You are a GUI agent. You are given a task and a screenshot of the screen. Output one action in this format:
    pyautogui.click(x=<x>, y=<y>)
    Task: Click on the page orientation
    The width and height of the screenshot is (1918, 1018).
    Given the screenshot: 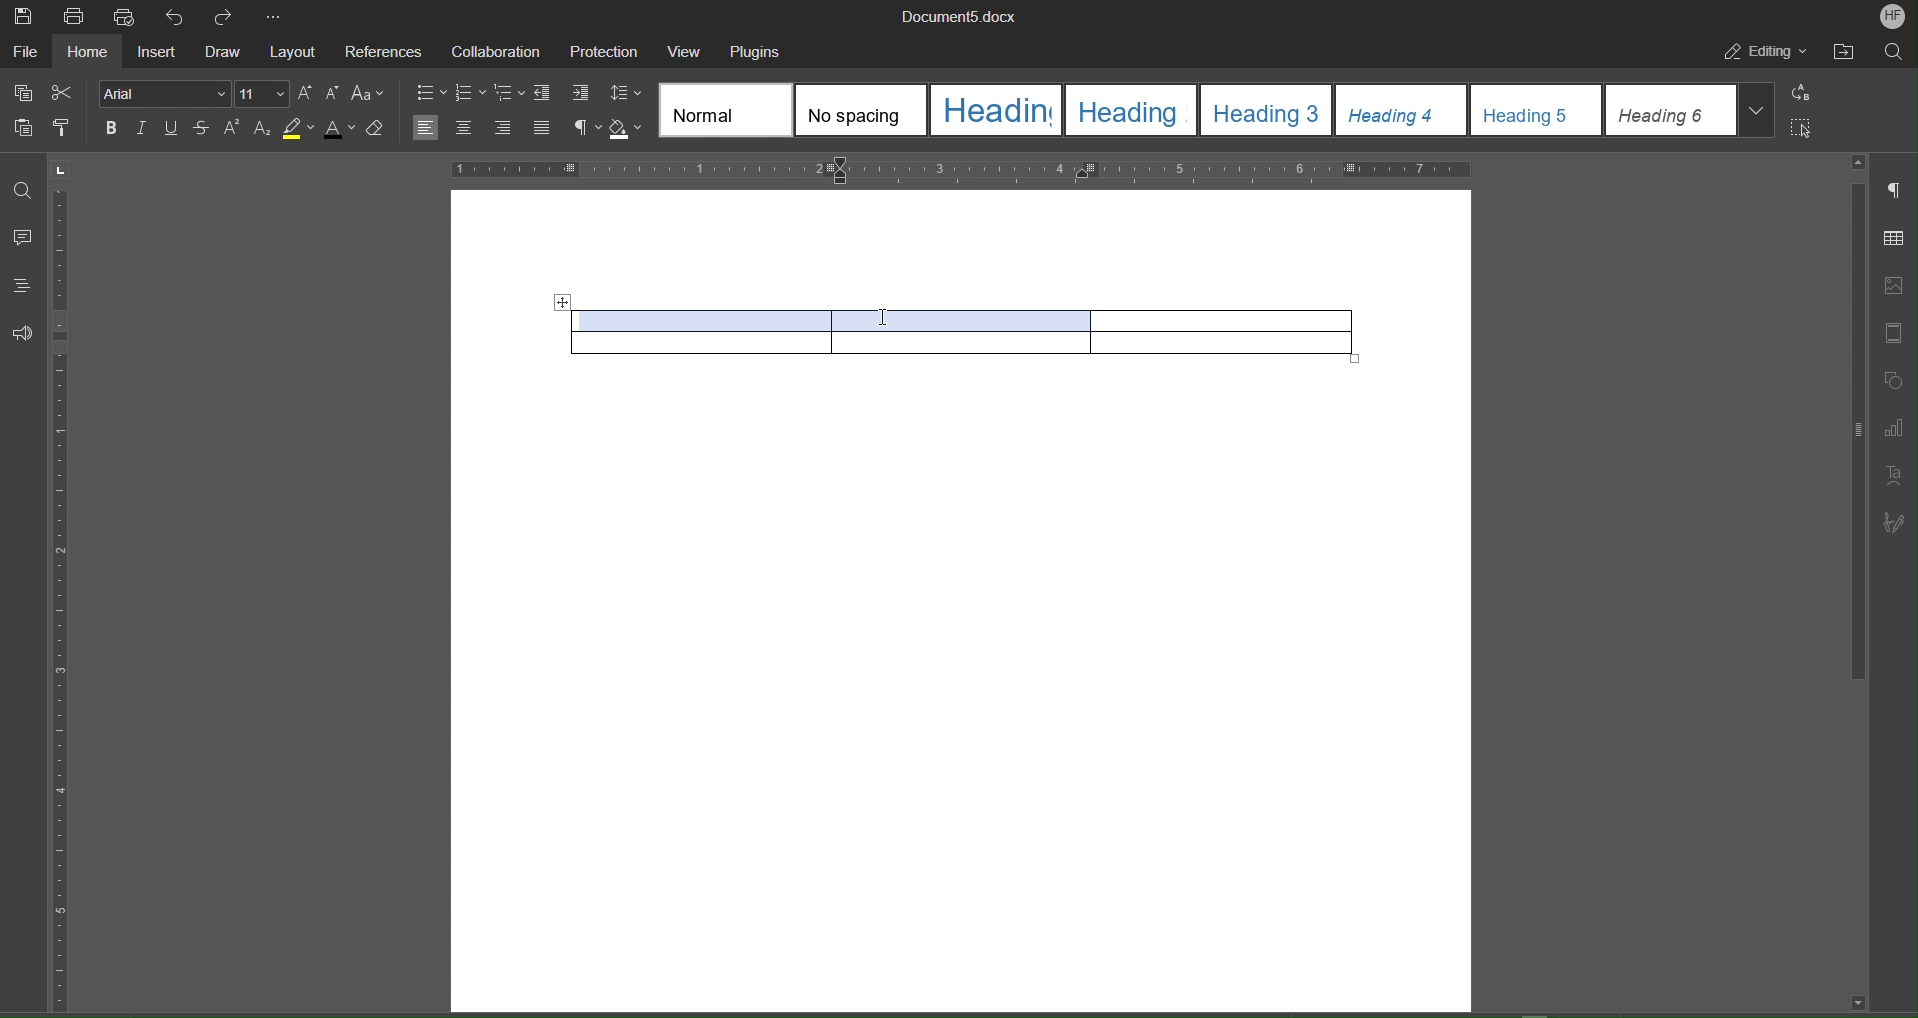 What is the action you would take?
    pyautogui.click(x=61, y=169)
    